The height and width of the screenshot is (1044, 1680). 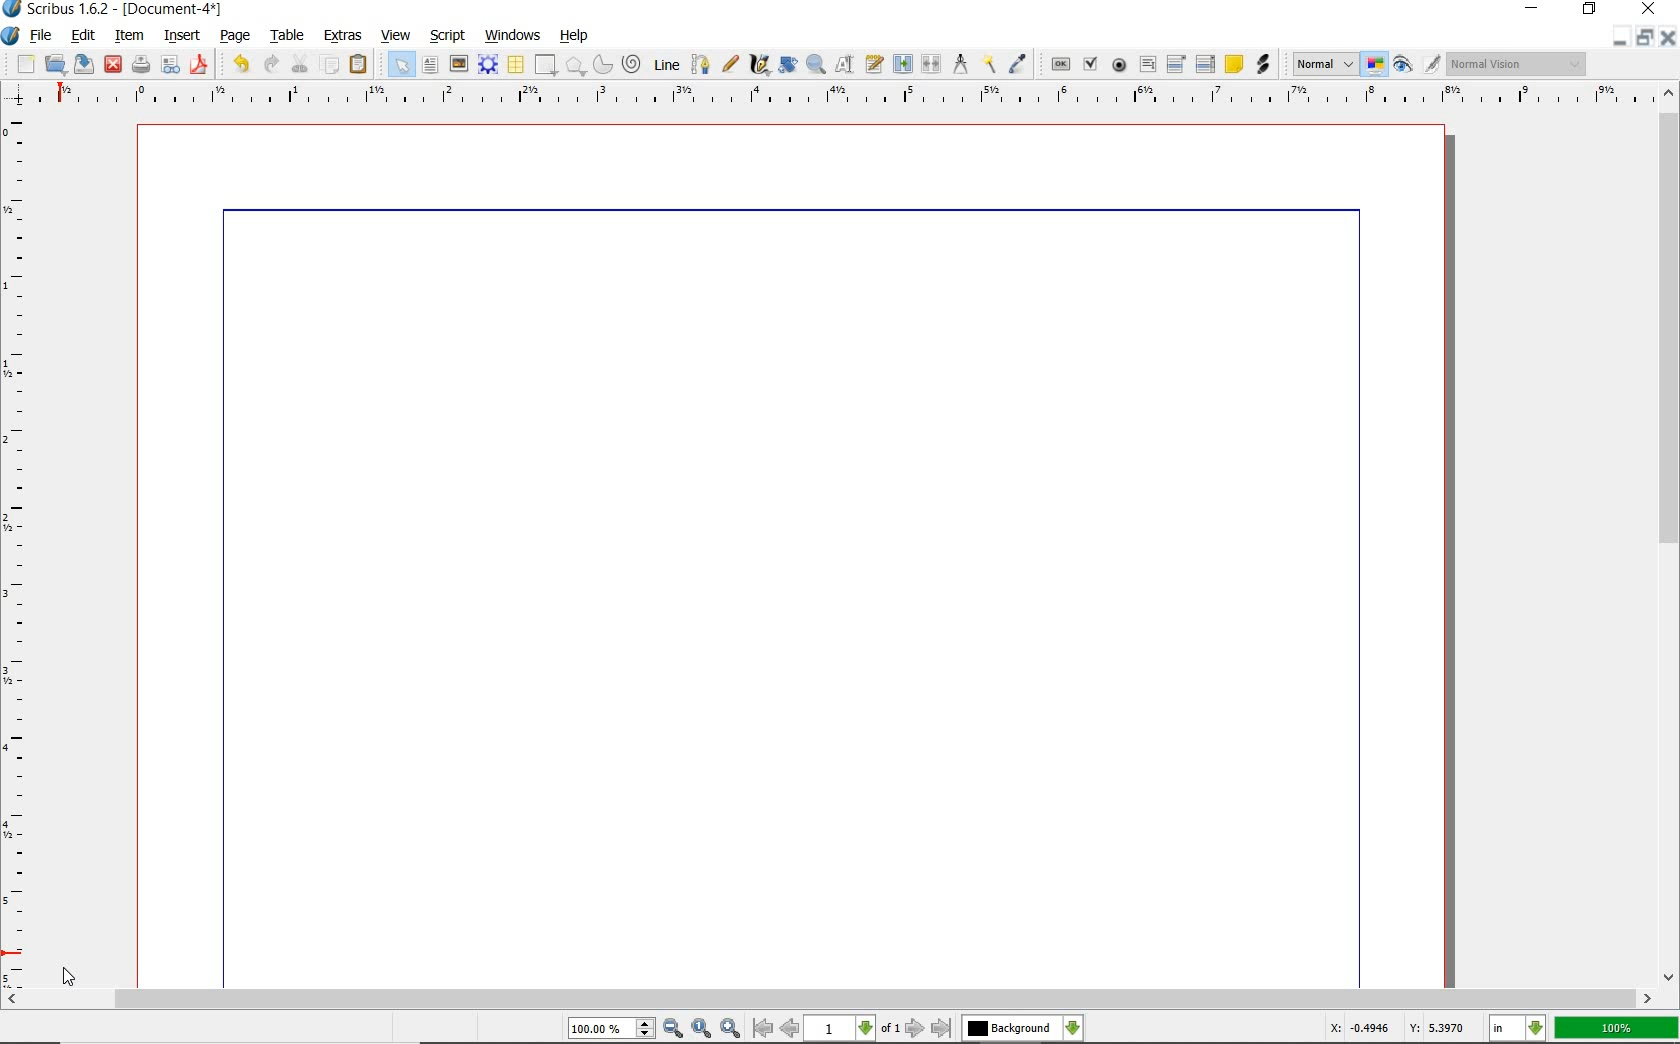 I want to click on paste, so click(x=359, y=65).